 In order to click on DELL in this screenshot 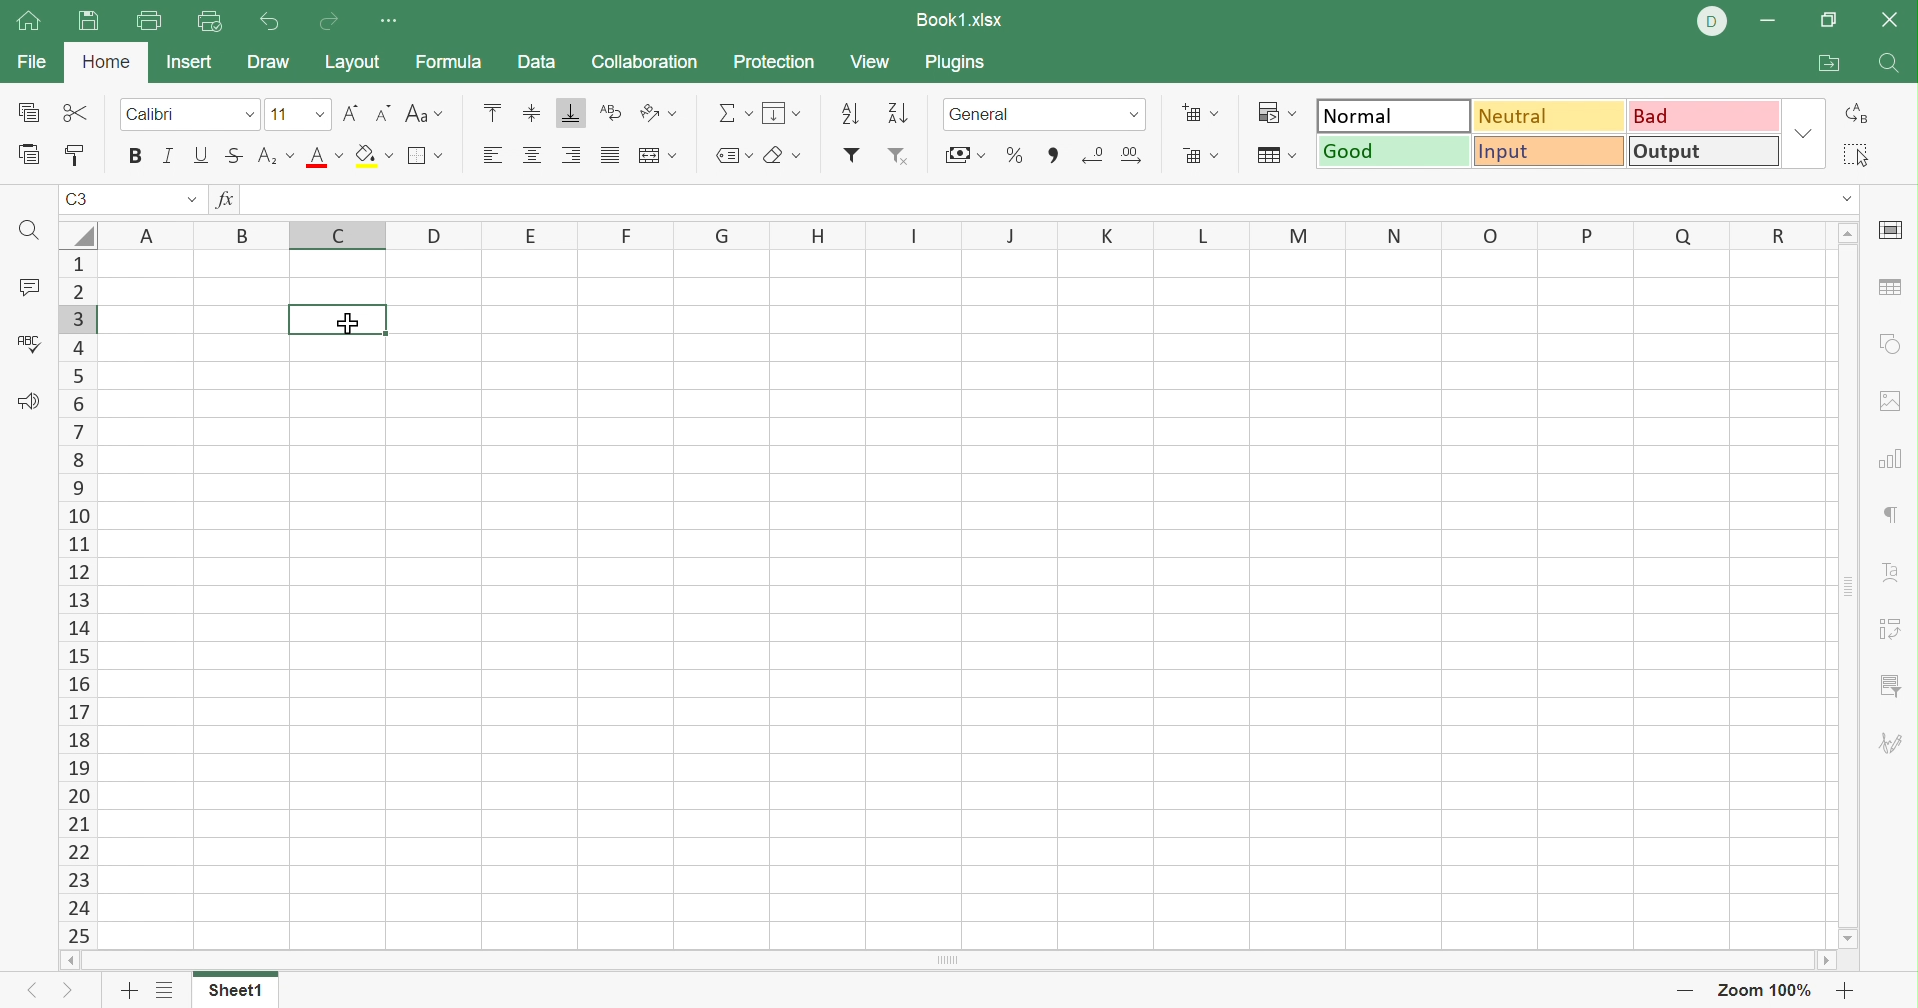, I will do `click(1710, 21)`.